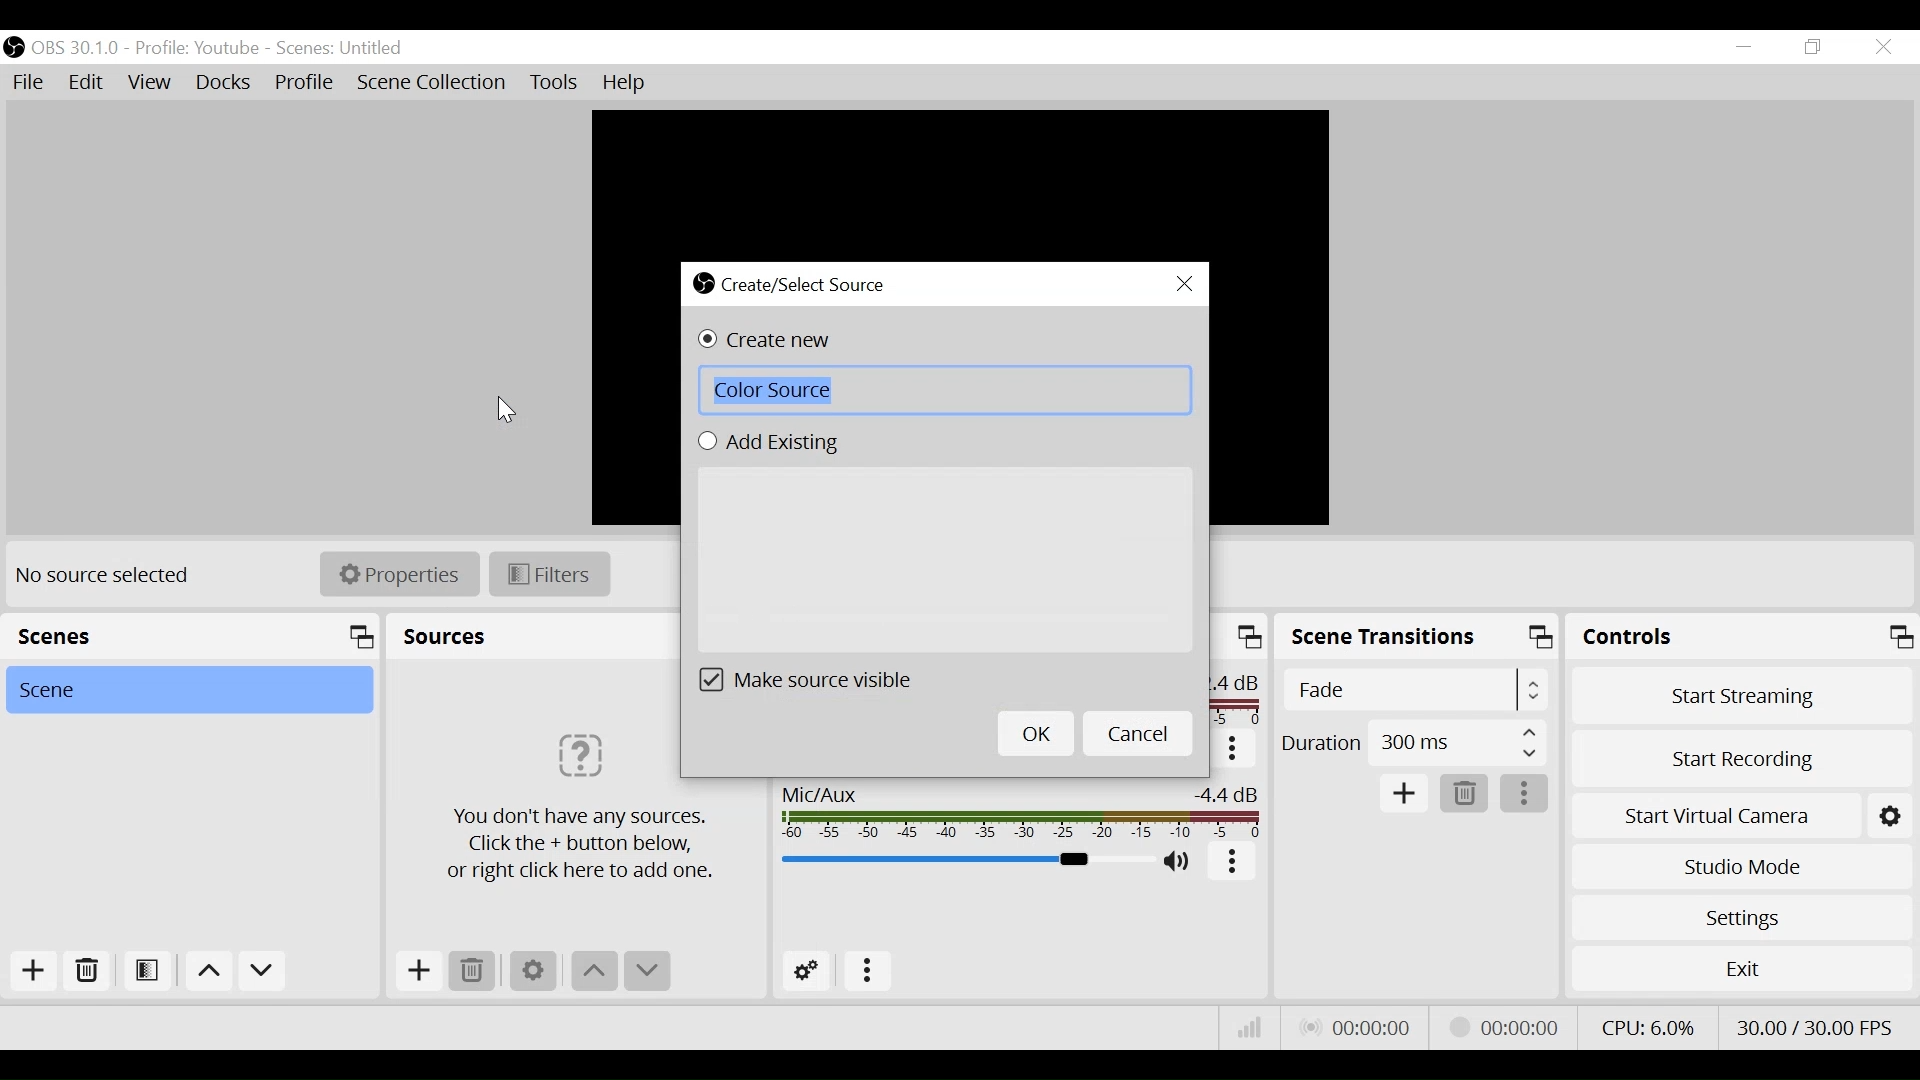 The image size is (1920, 1080). What do you see at coordinates (809, 680) in the screenshot?
I see `(un)select Make Source visible` at bounding box center [809, 680].